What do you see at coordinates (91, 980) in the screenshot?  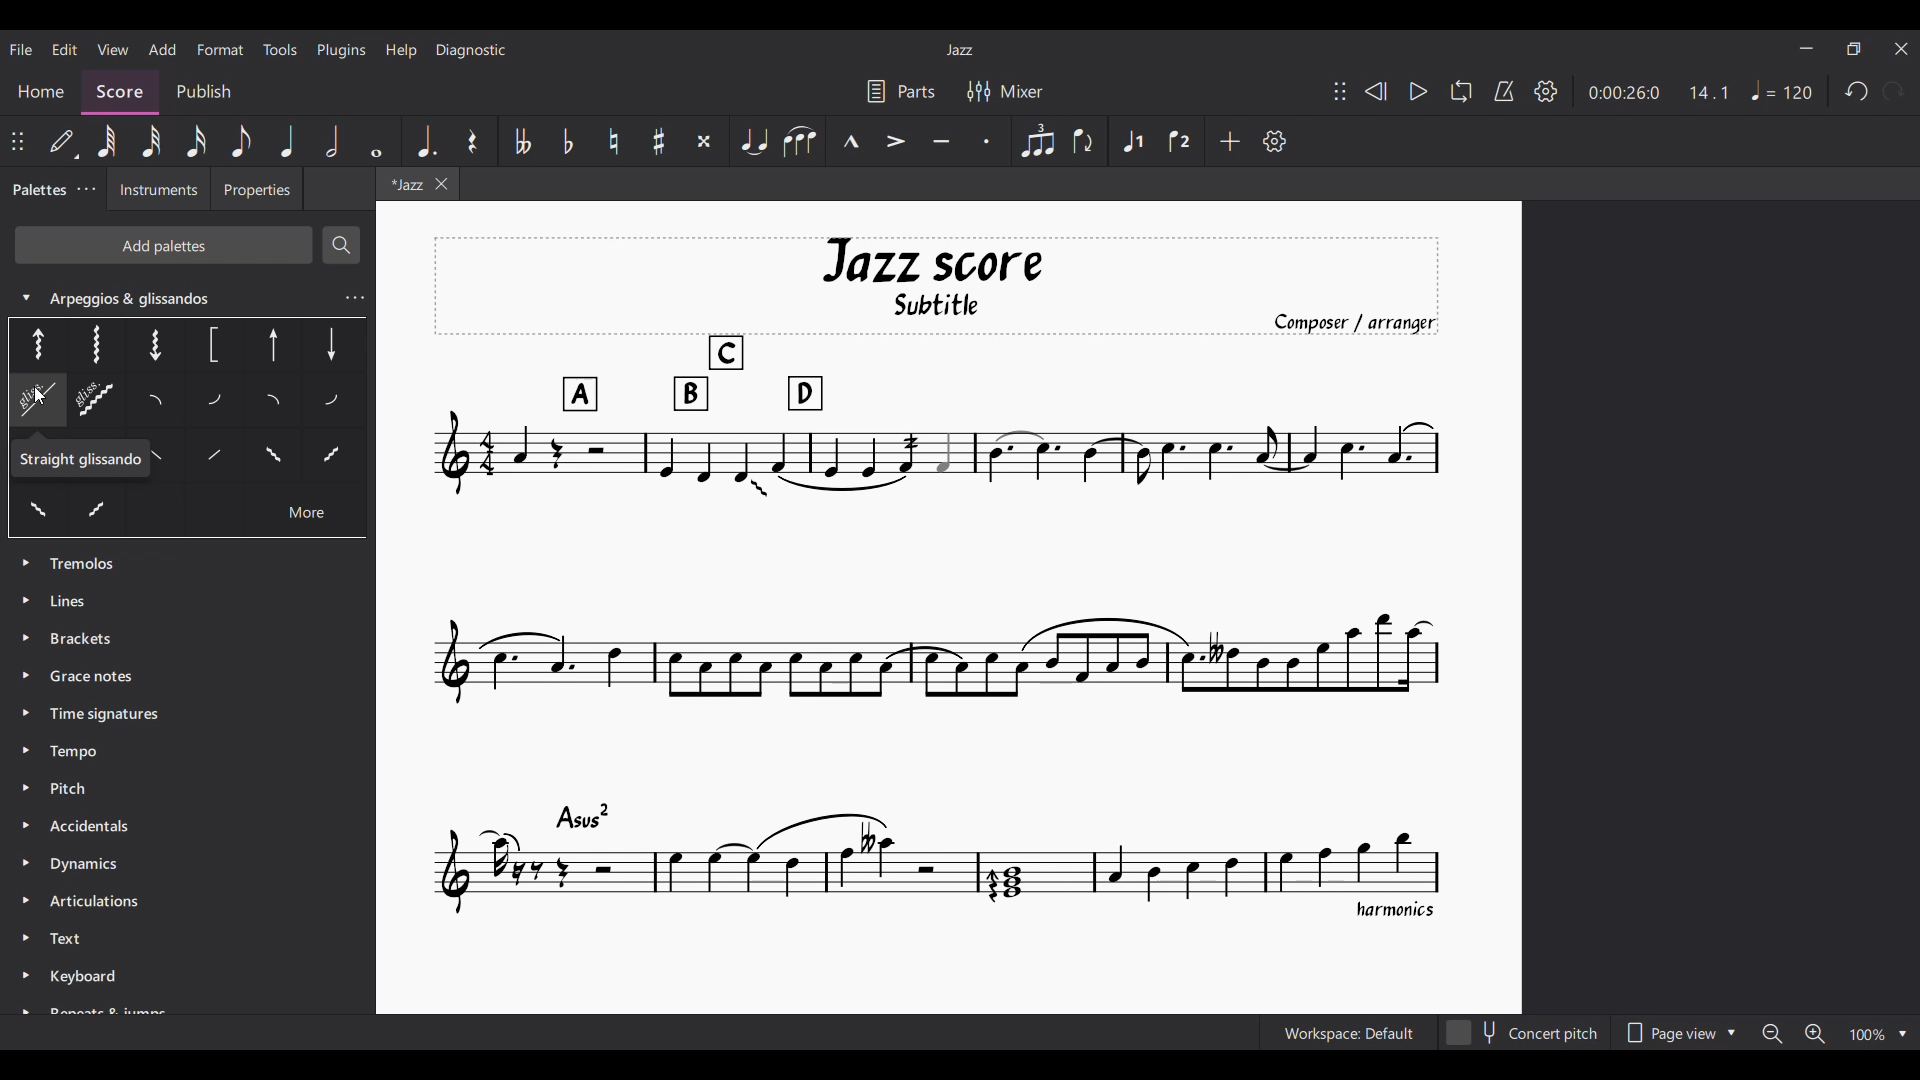 I see `Keyboard` at bounding box center [91, 980].